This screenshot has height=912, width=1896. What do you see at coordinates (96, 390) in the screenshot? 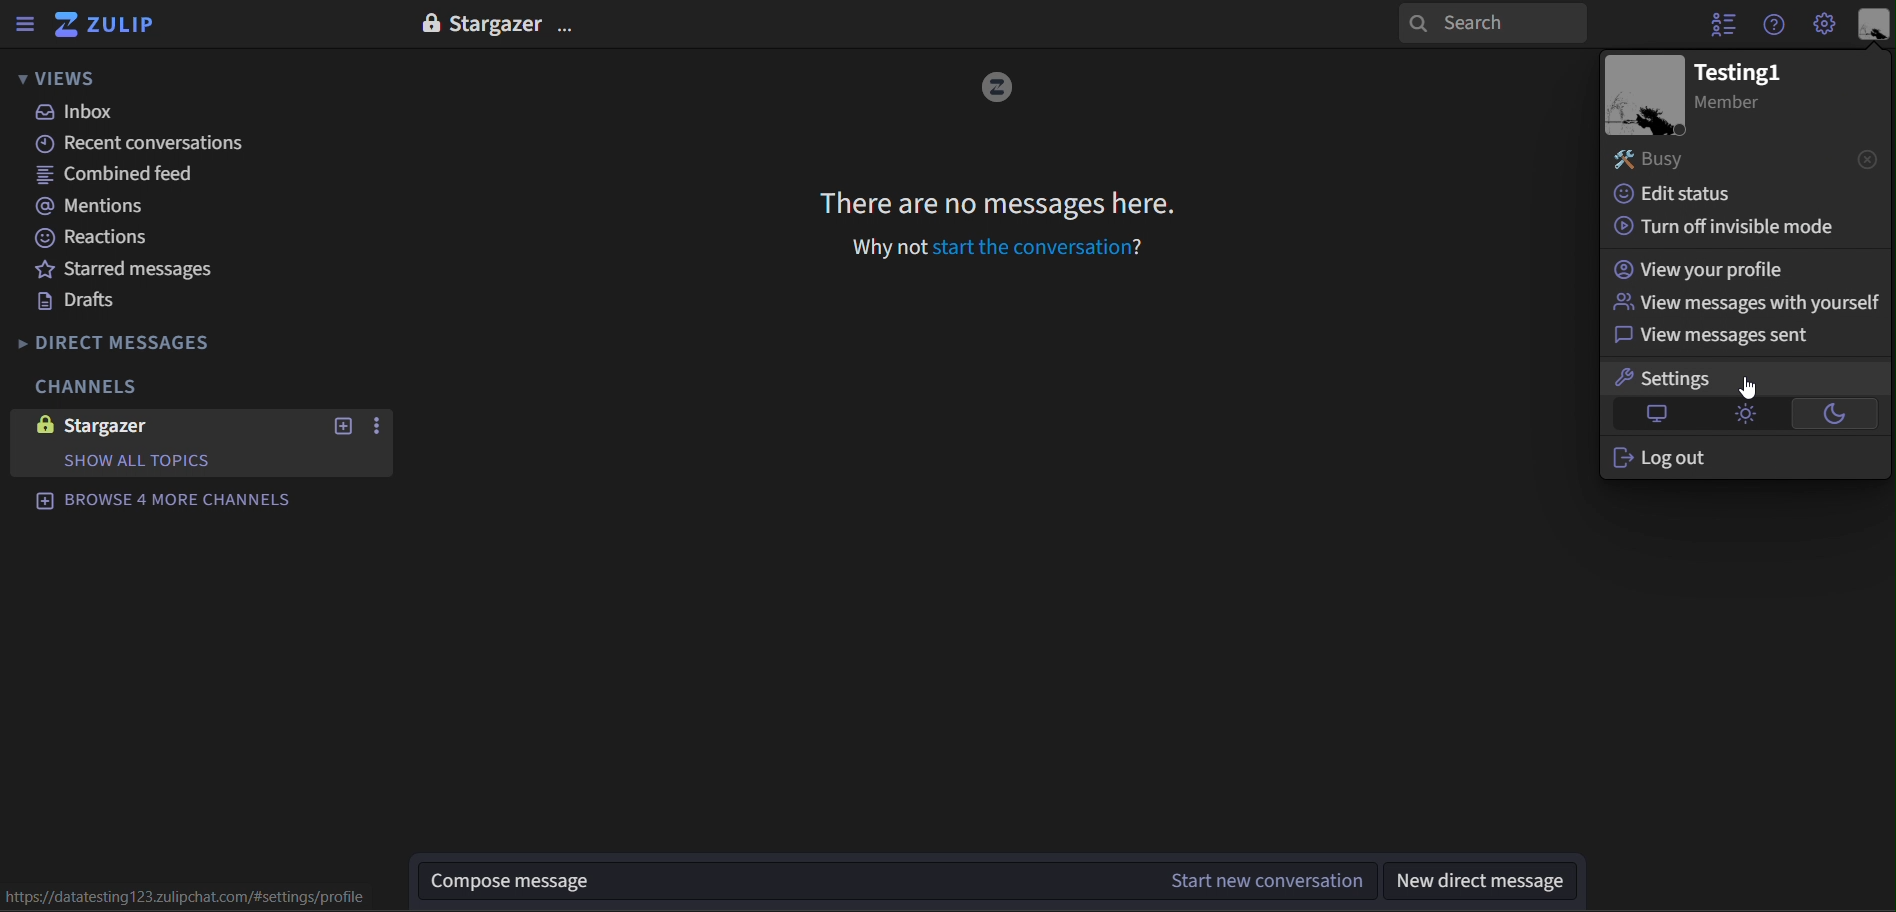
I see `channels` at bounding box center [96, 390].